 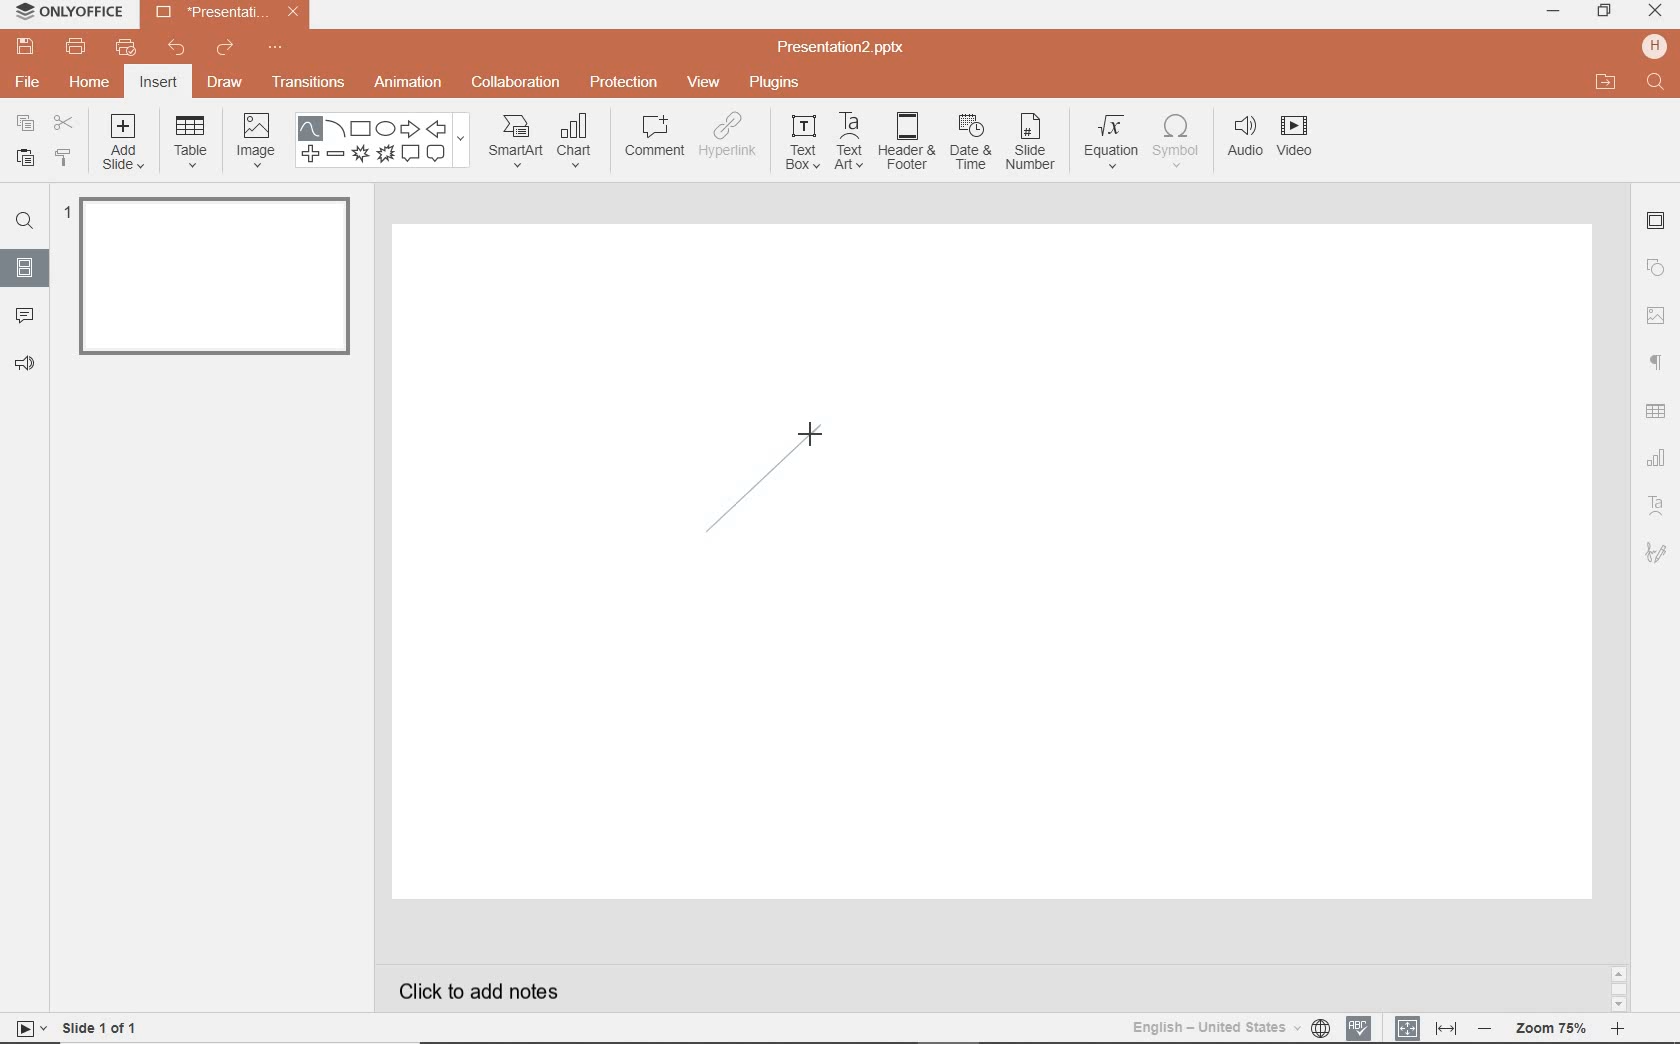 What do you see at coordinates (30, 84) in the screenshot?
I see `FILE ` at bounding box center [30, 84].